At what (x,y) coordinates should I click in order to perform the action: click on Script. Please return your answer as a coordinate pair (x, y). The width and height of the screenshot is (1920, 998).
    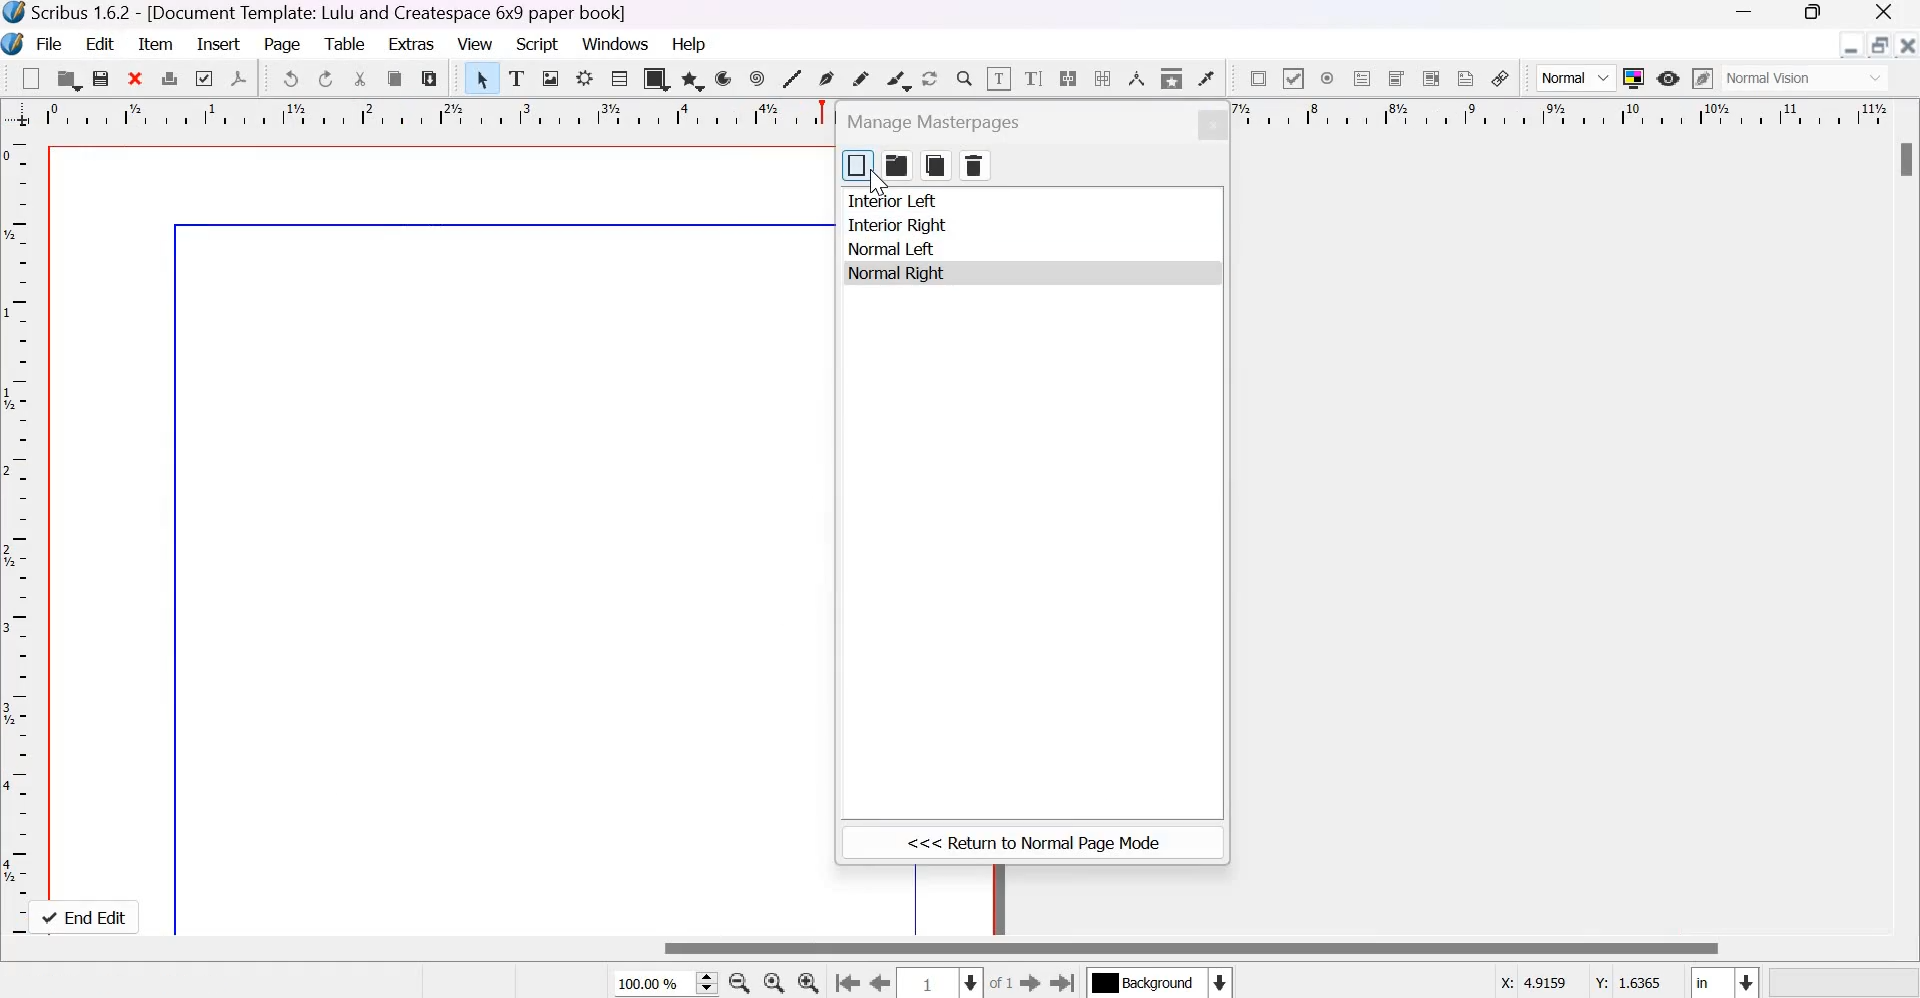
    Looking at the image, I should click on (537, 43).